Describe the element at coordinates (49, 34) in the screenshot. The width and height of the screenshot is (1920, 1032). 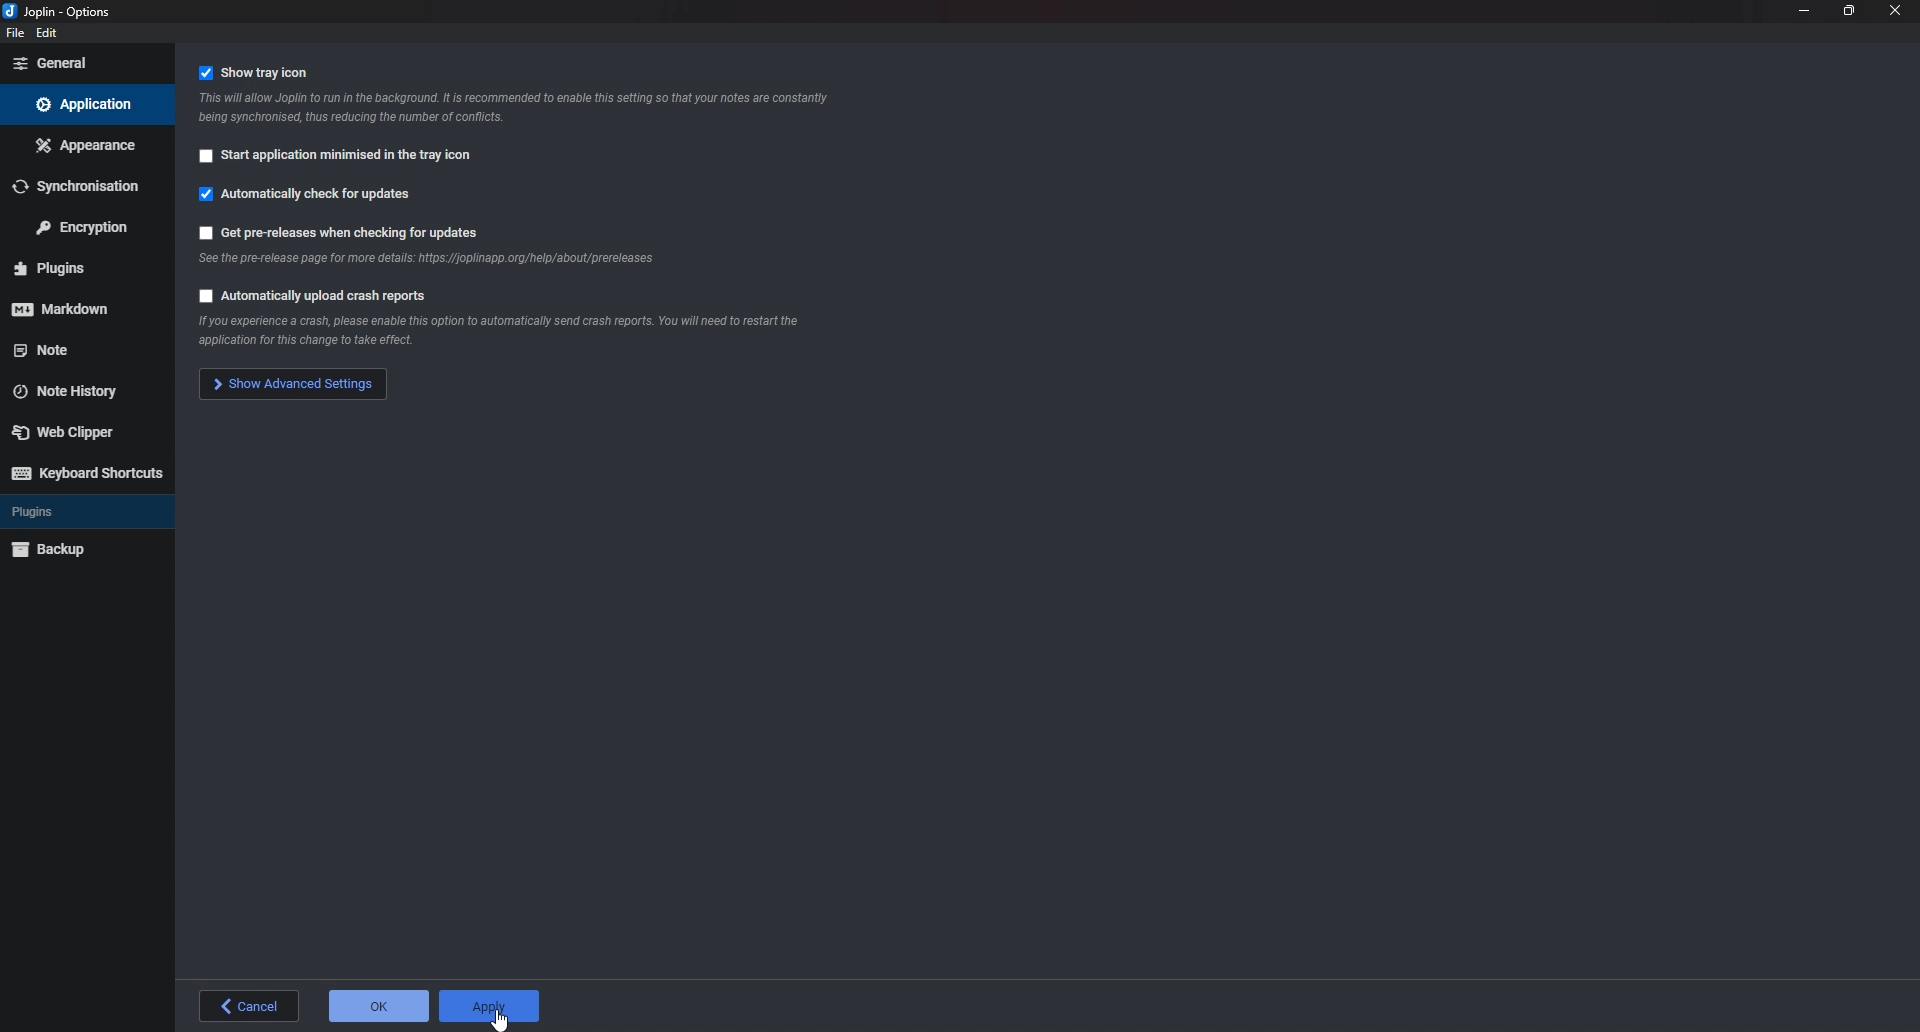
I see `edit` at that location.